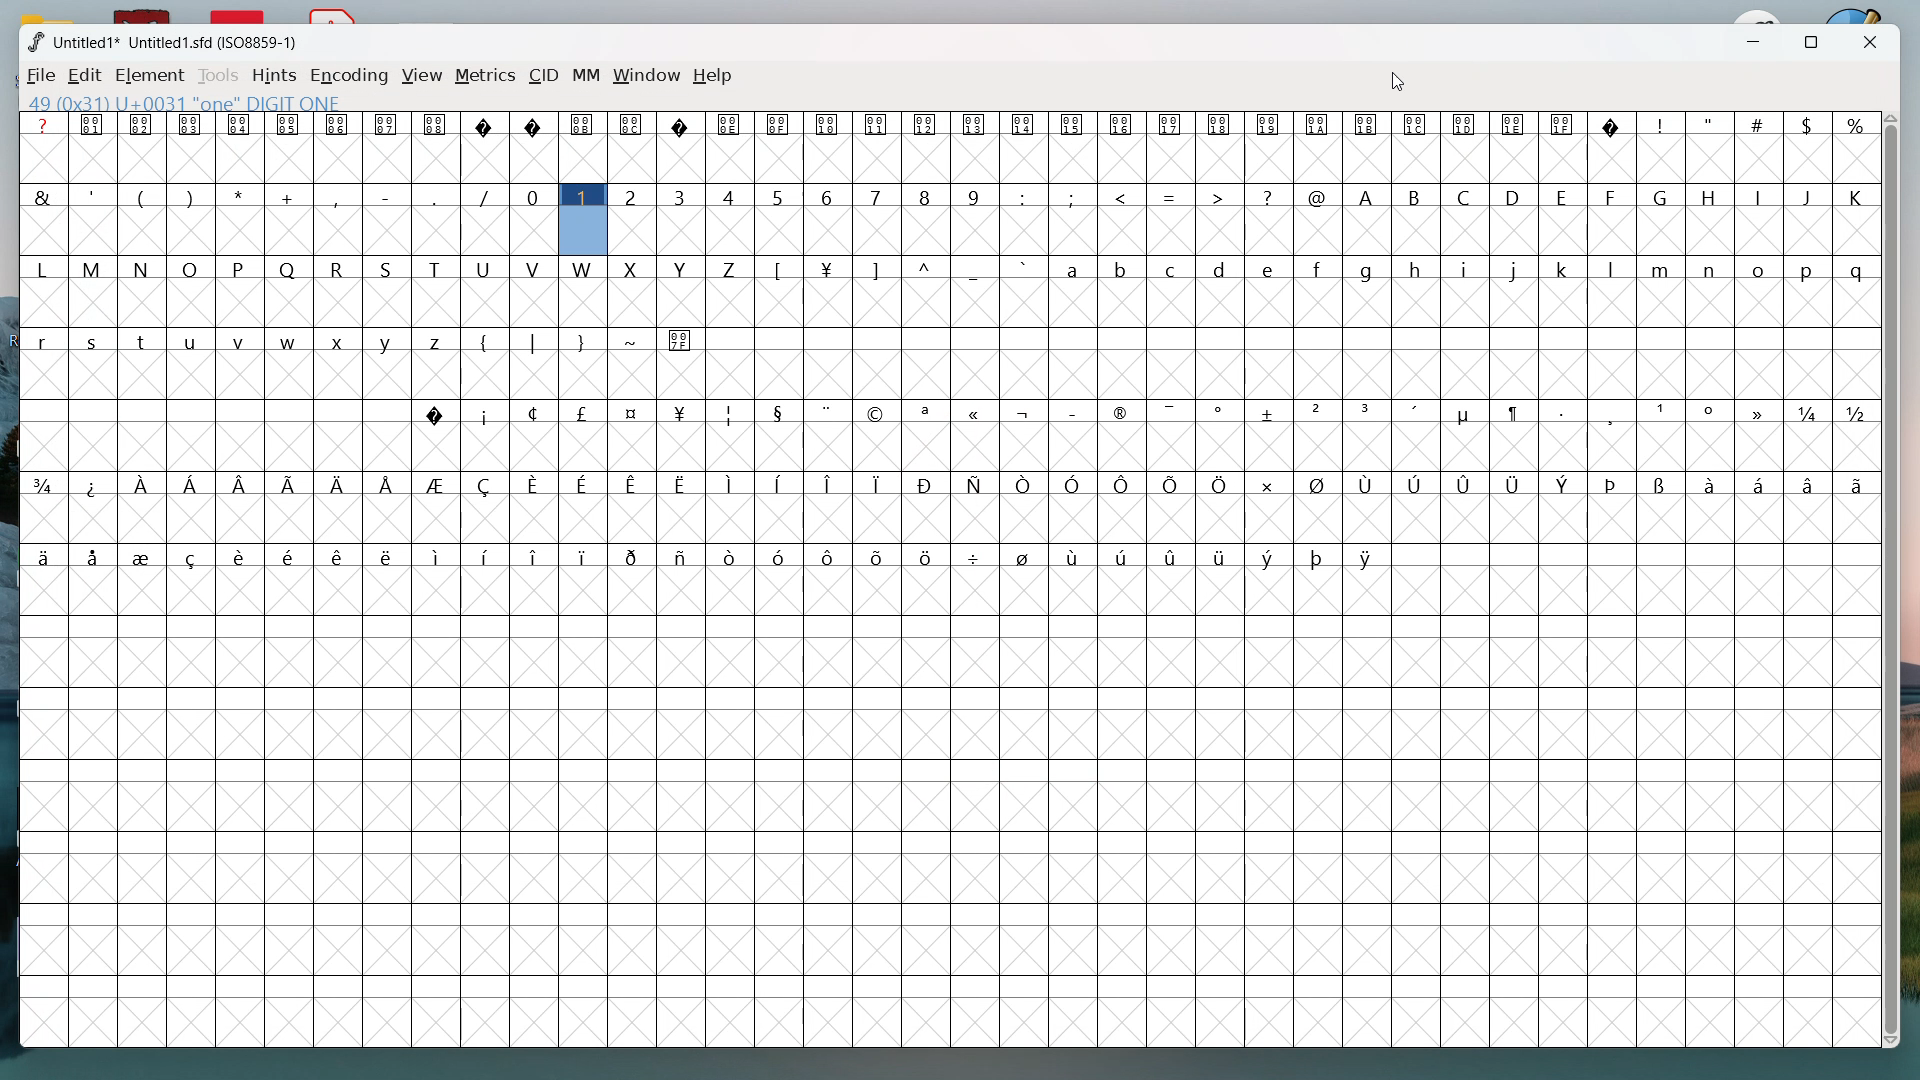 The height and width of the screenshot is (1080, 1920). Describe the element at coordinates (783, 484) in the screenshot. I see `symbol` at that location.